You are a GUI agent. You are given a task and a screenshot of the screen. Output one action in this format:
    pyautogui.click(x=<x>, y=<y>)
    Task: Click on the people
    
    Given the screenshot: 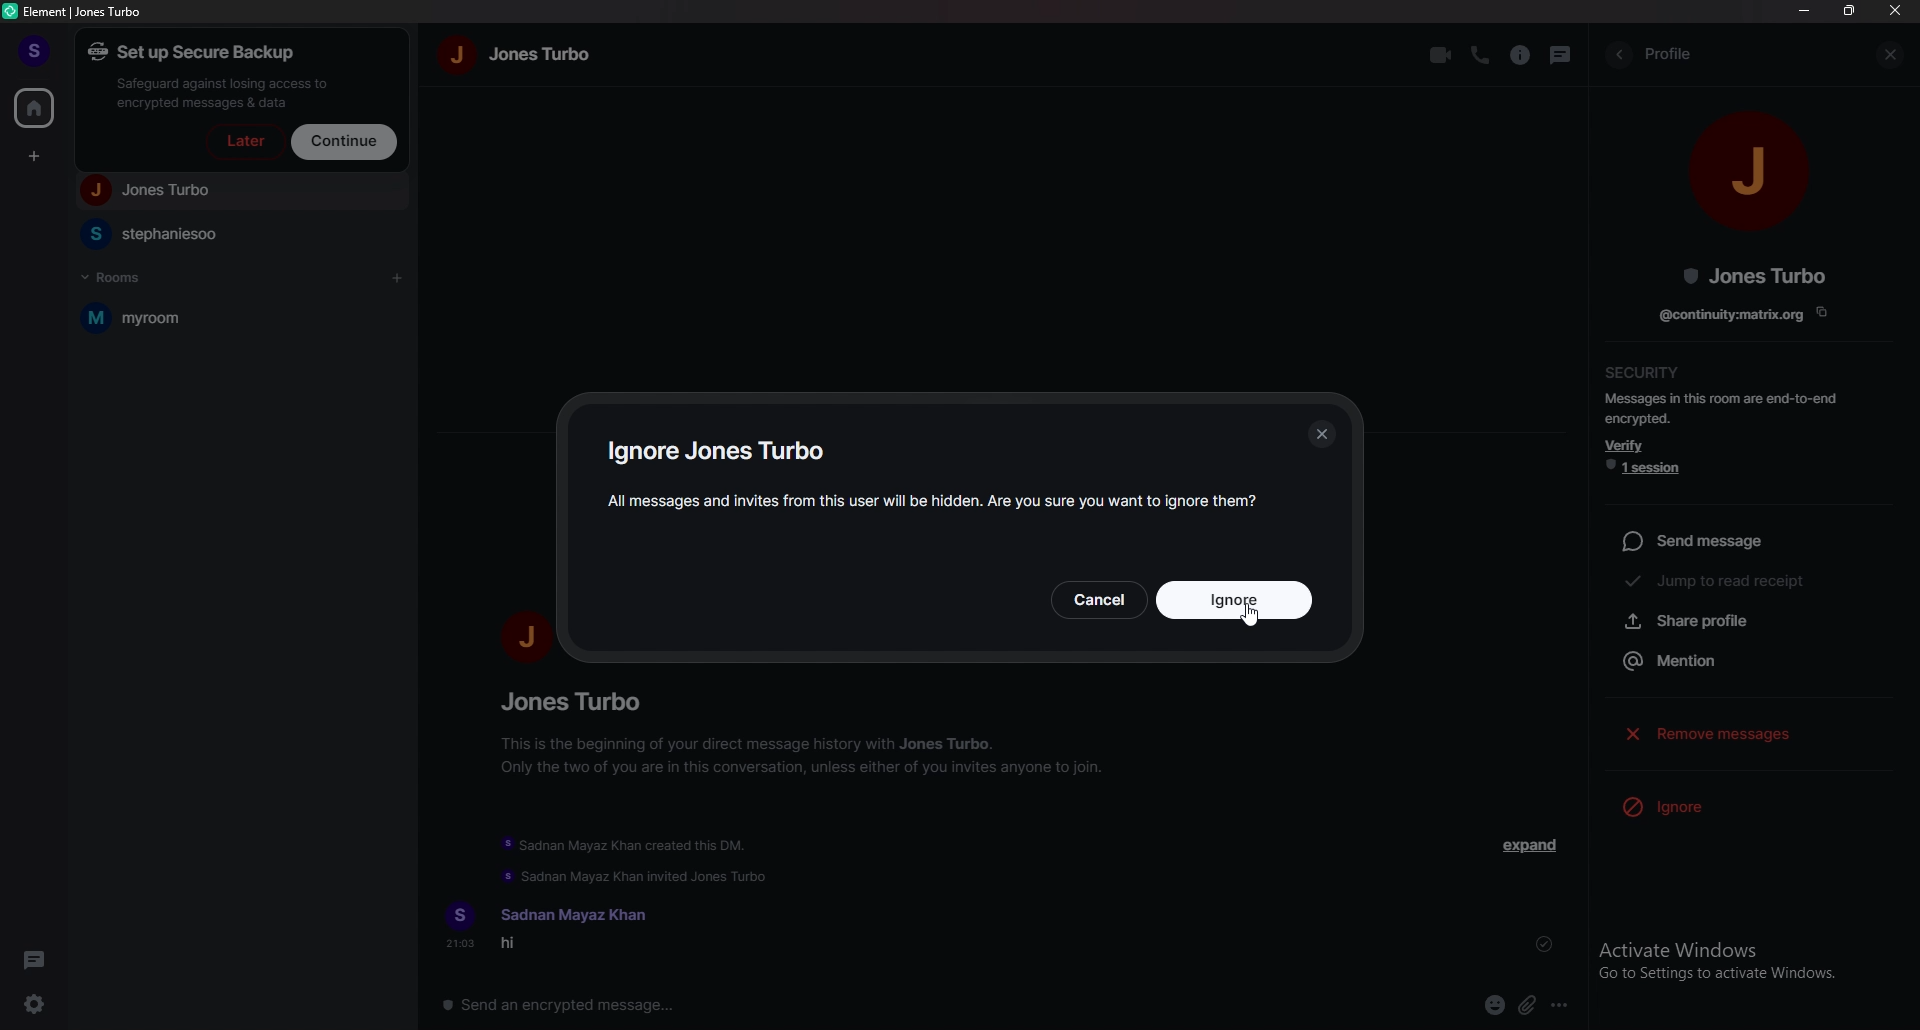 What is the action you would take?
    pyautogui.click(x=239, y=234)
    